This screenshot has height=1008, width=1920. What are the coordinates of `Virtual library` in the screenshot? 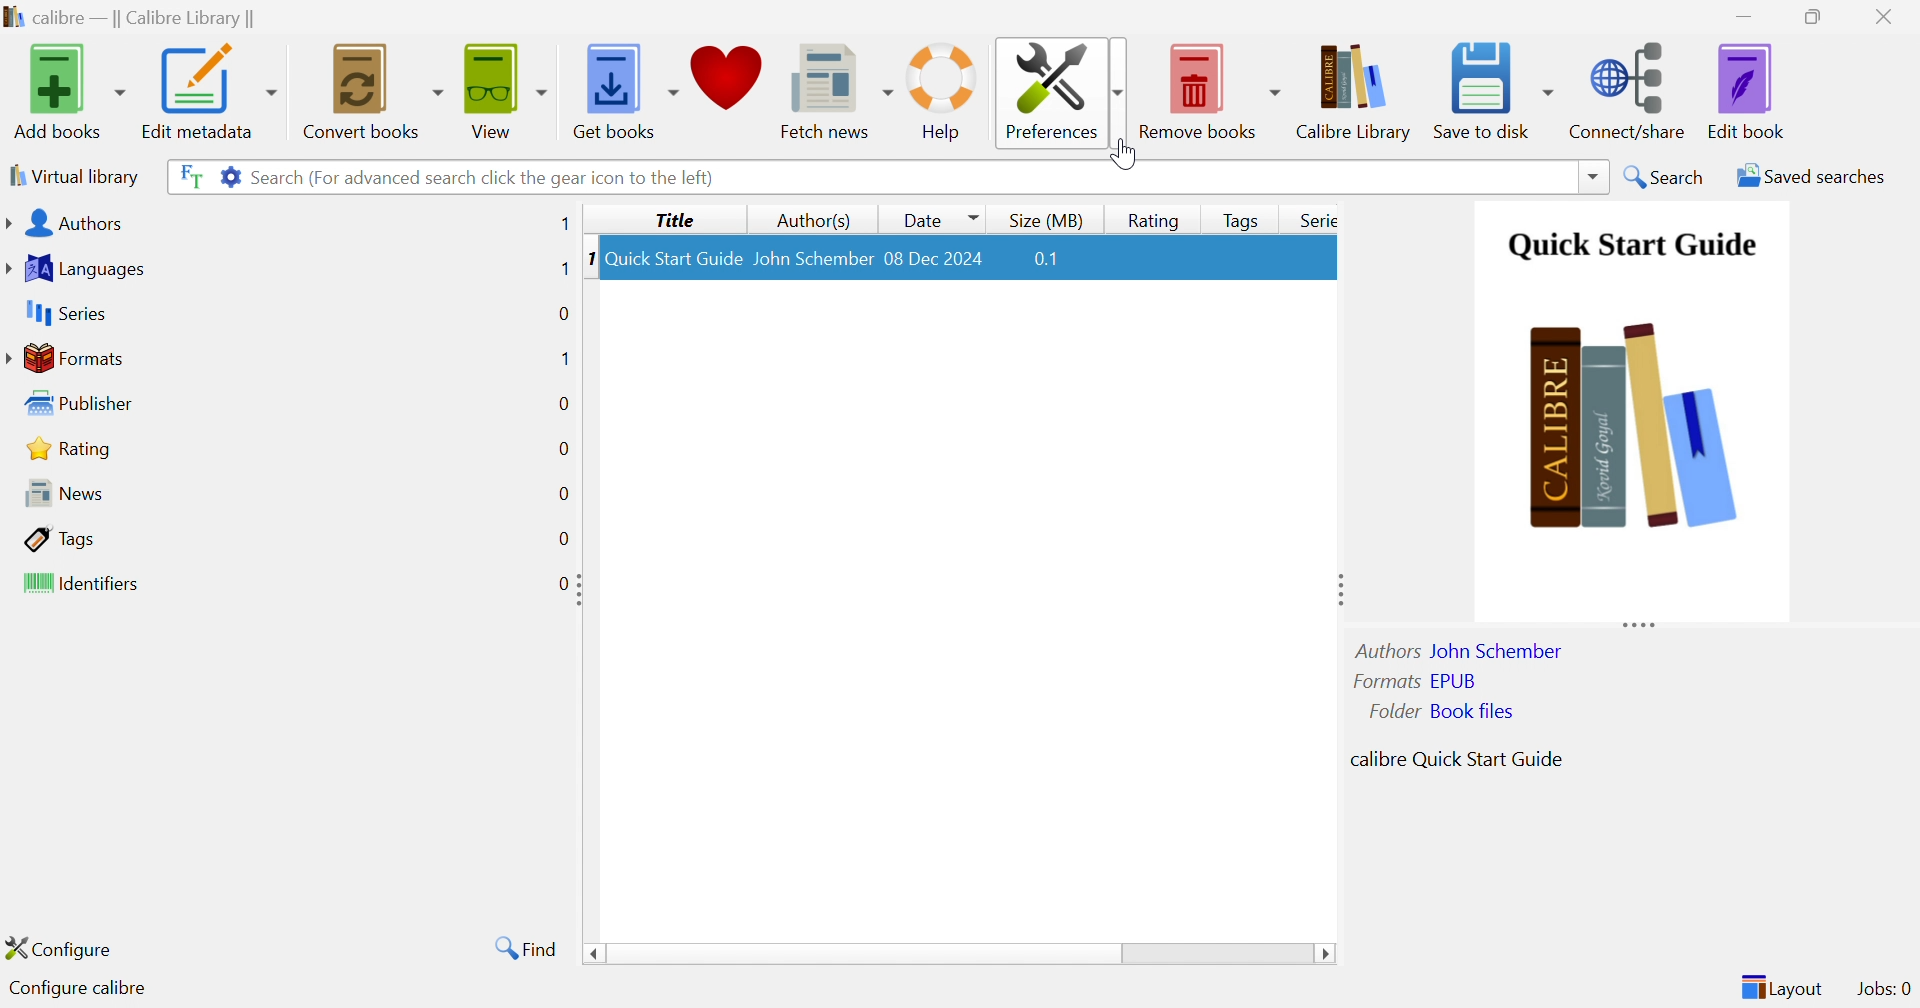 It's located at (72, 175).